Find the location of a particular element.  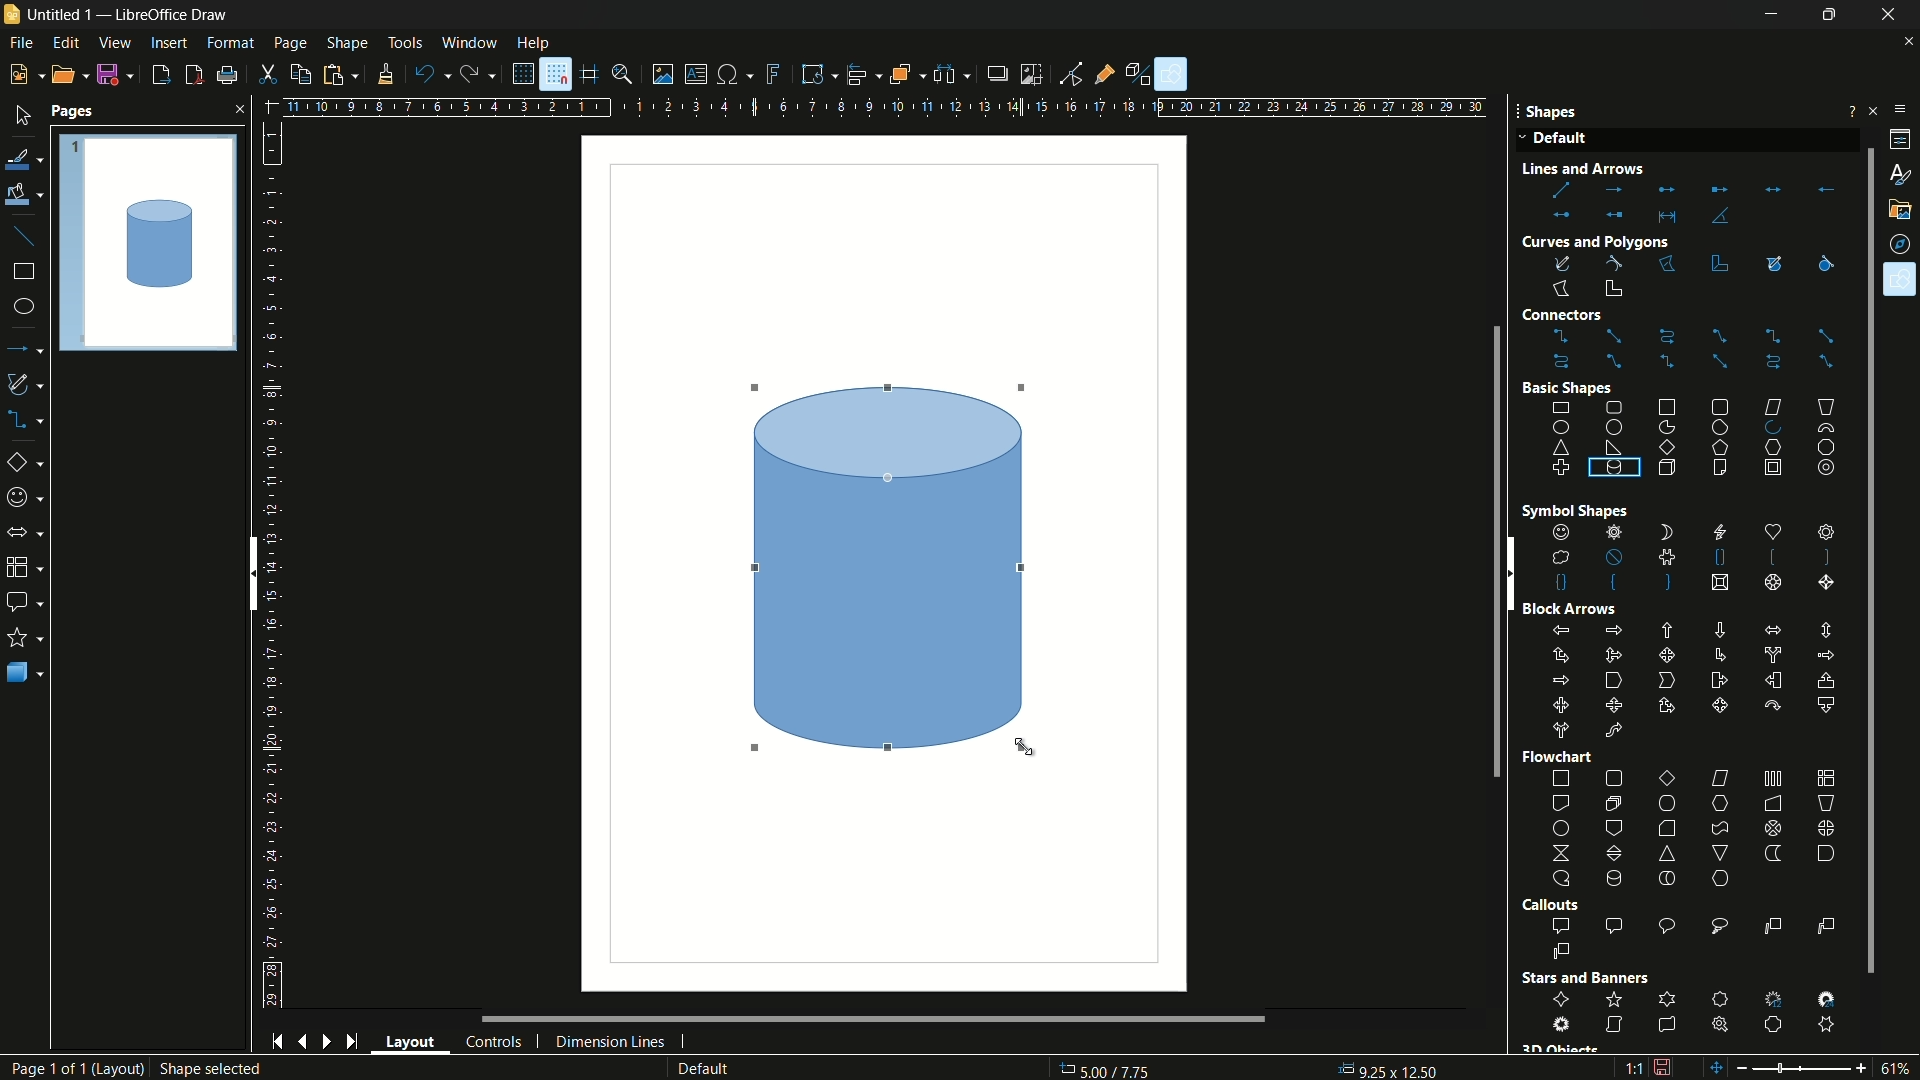

3D Object is located at coordinates (1559, 1048).